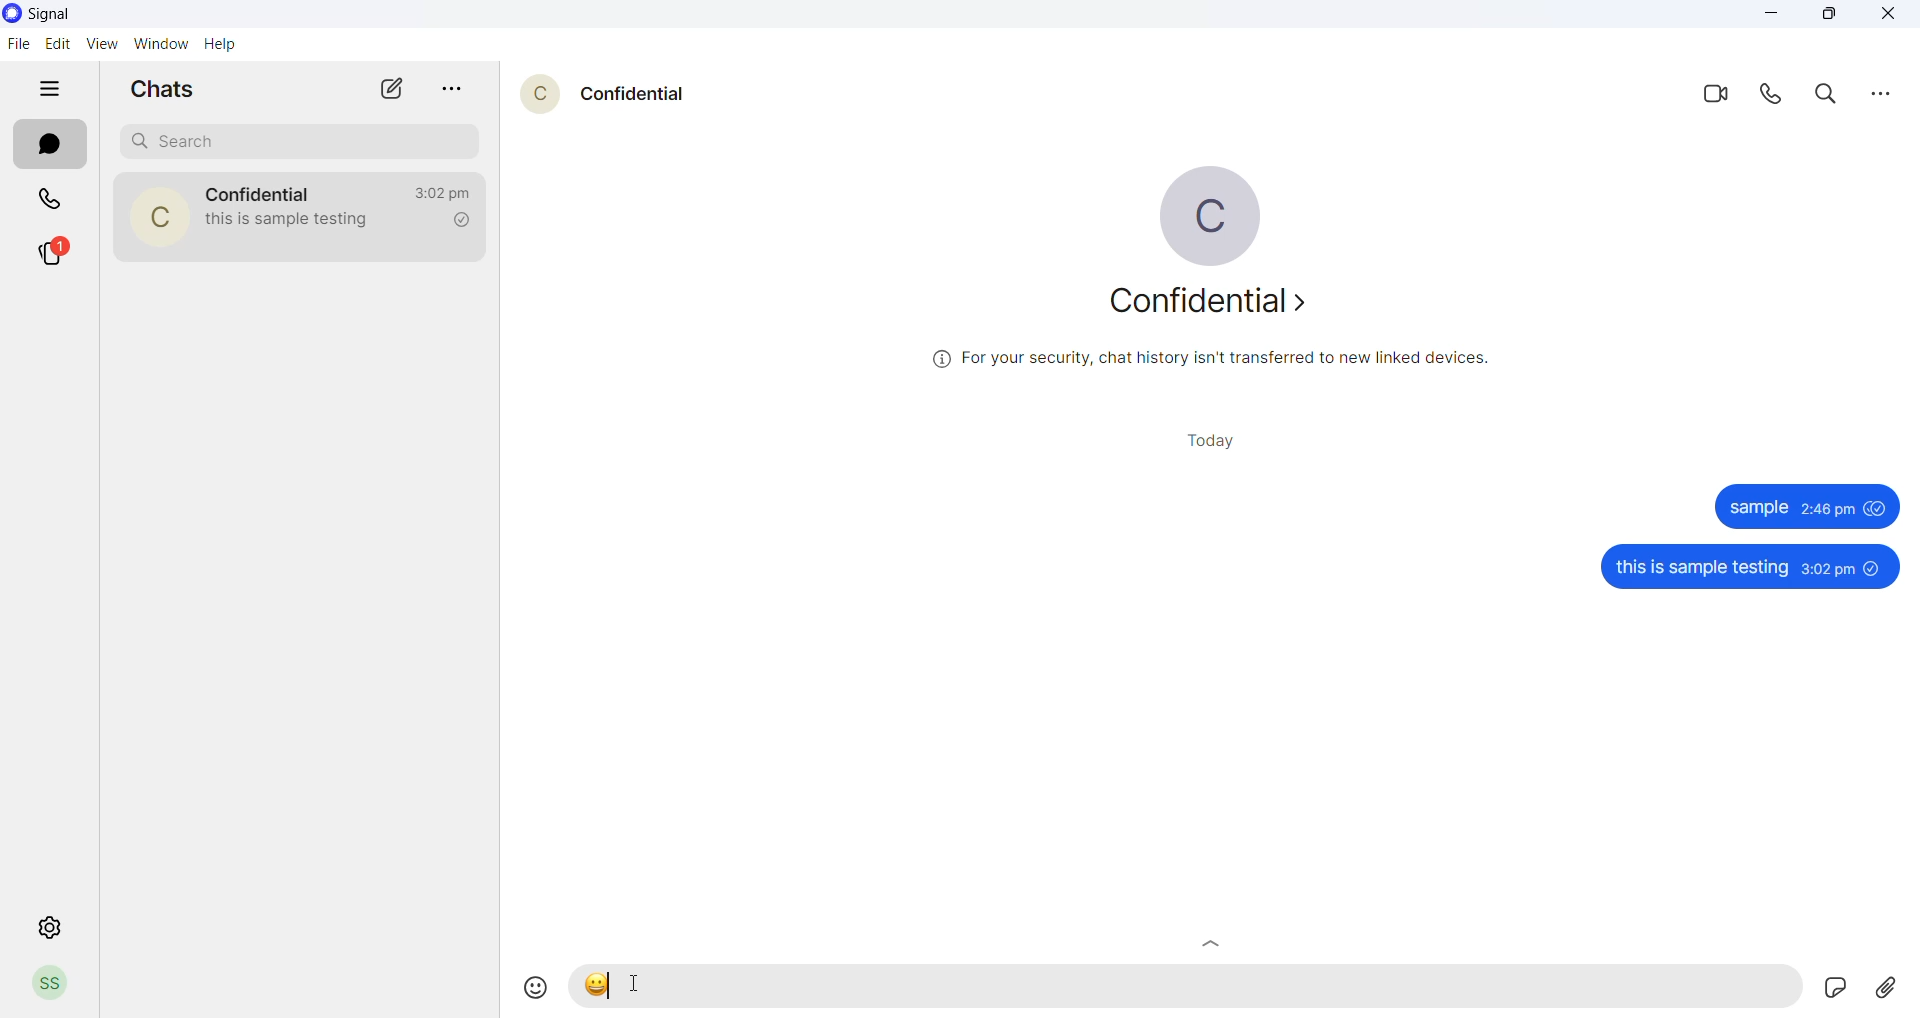 The width and height of the screenshot is (1920, 1018). I want to click on profile picture, so click(1219, 217).